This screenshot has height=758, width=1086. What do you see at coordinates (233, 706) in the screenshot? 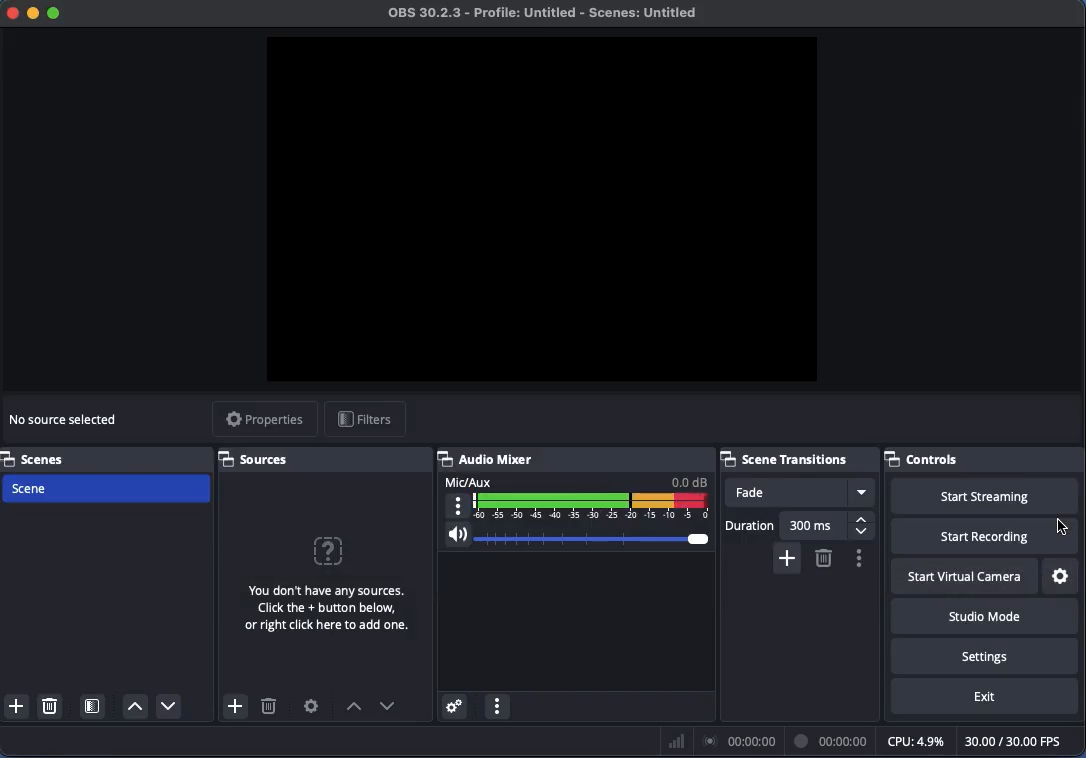
I see `Add source` at bounding box center [233, 706].